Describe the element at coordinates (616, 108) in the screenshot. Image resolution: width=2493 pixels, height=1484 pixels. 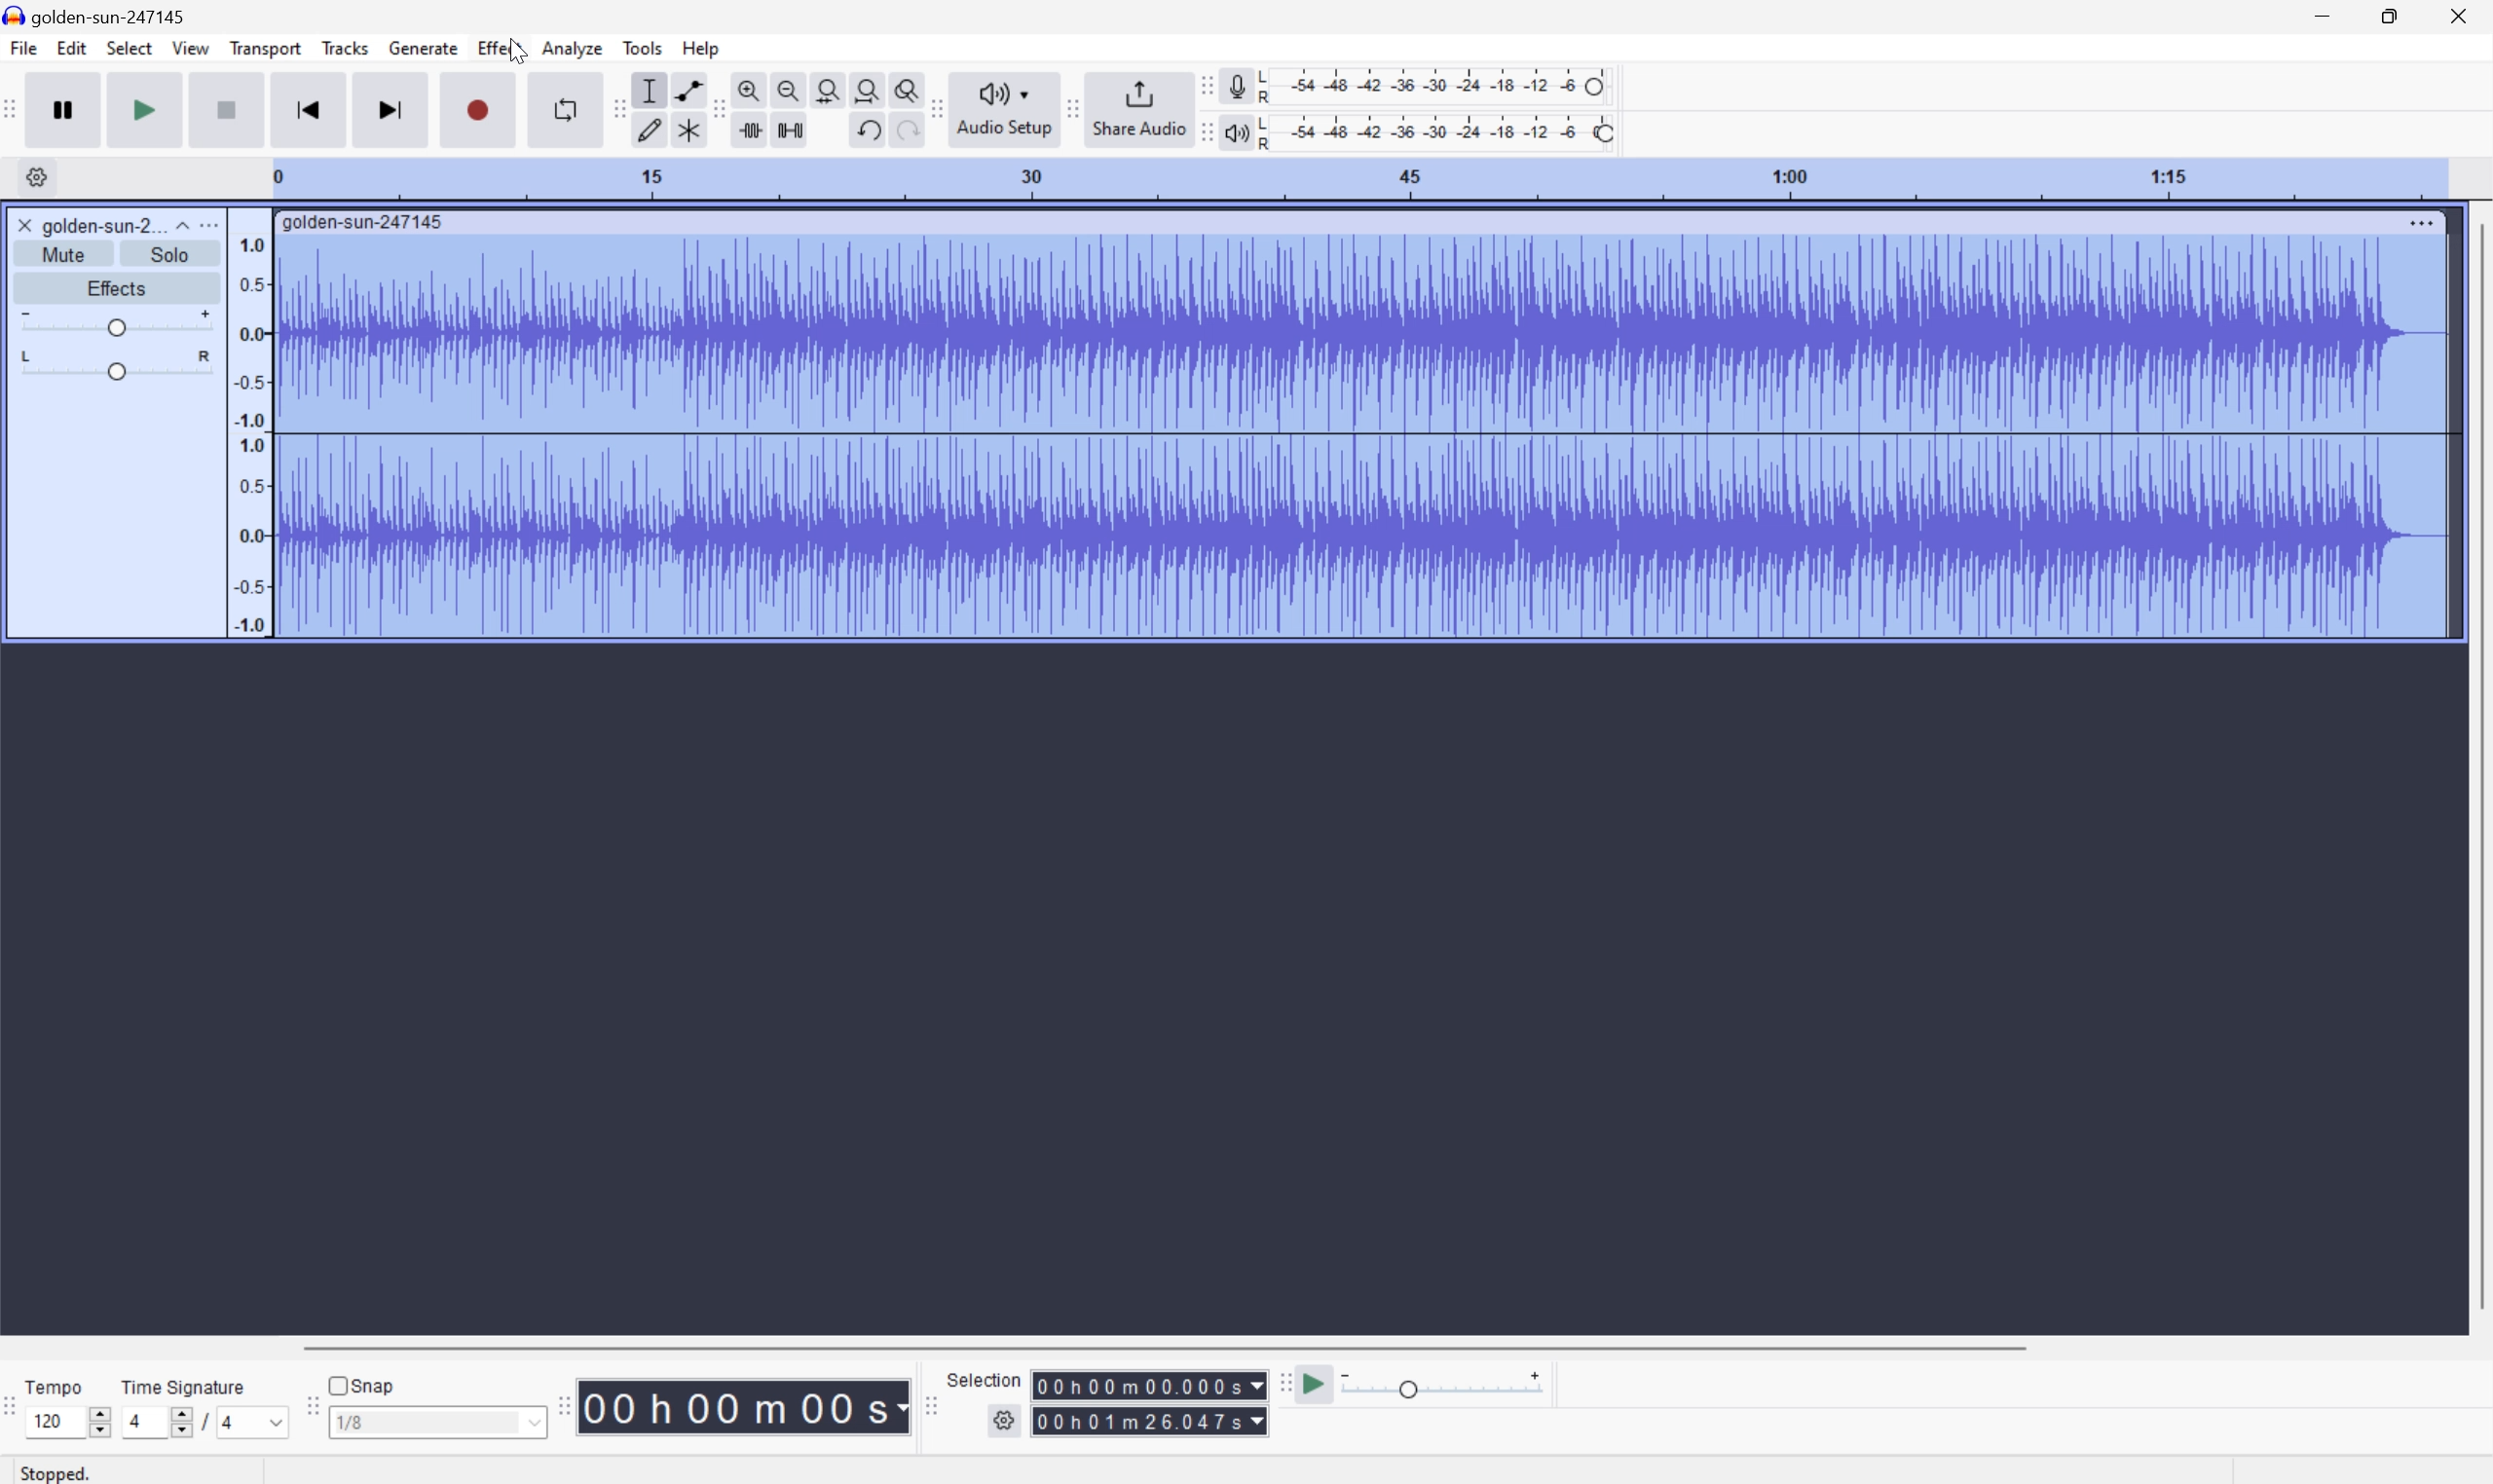
I see `Audacity edit toolbar` at that location.